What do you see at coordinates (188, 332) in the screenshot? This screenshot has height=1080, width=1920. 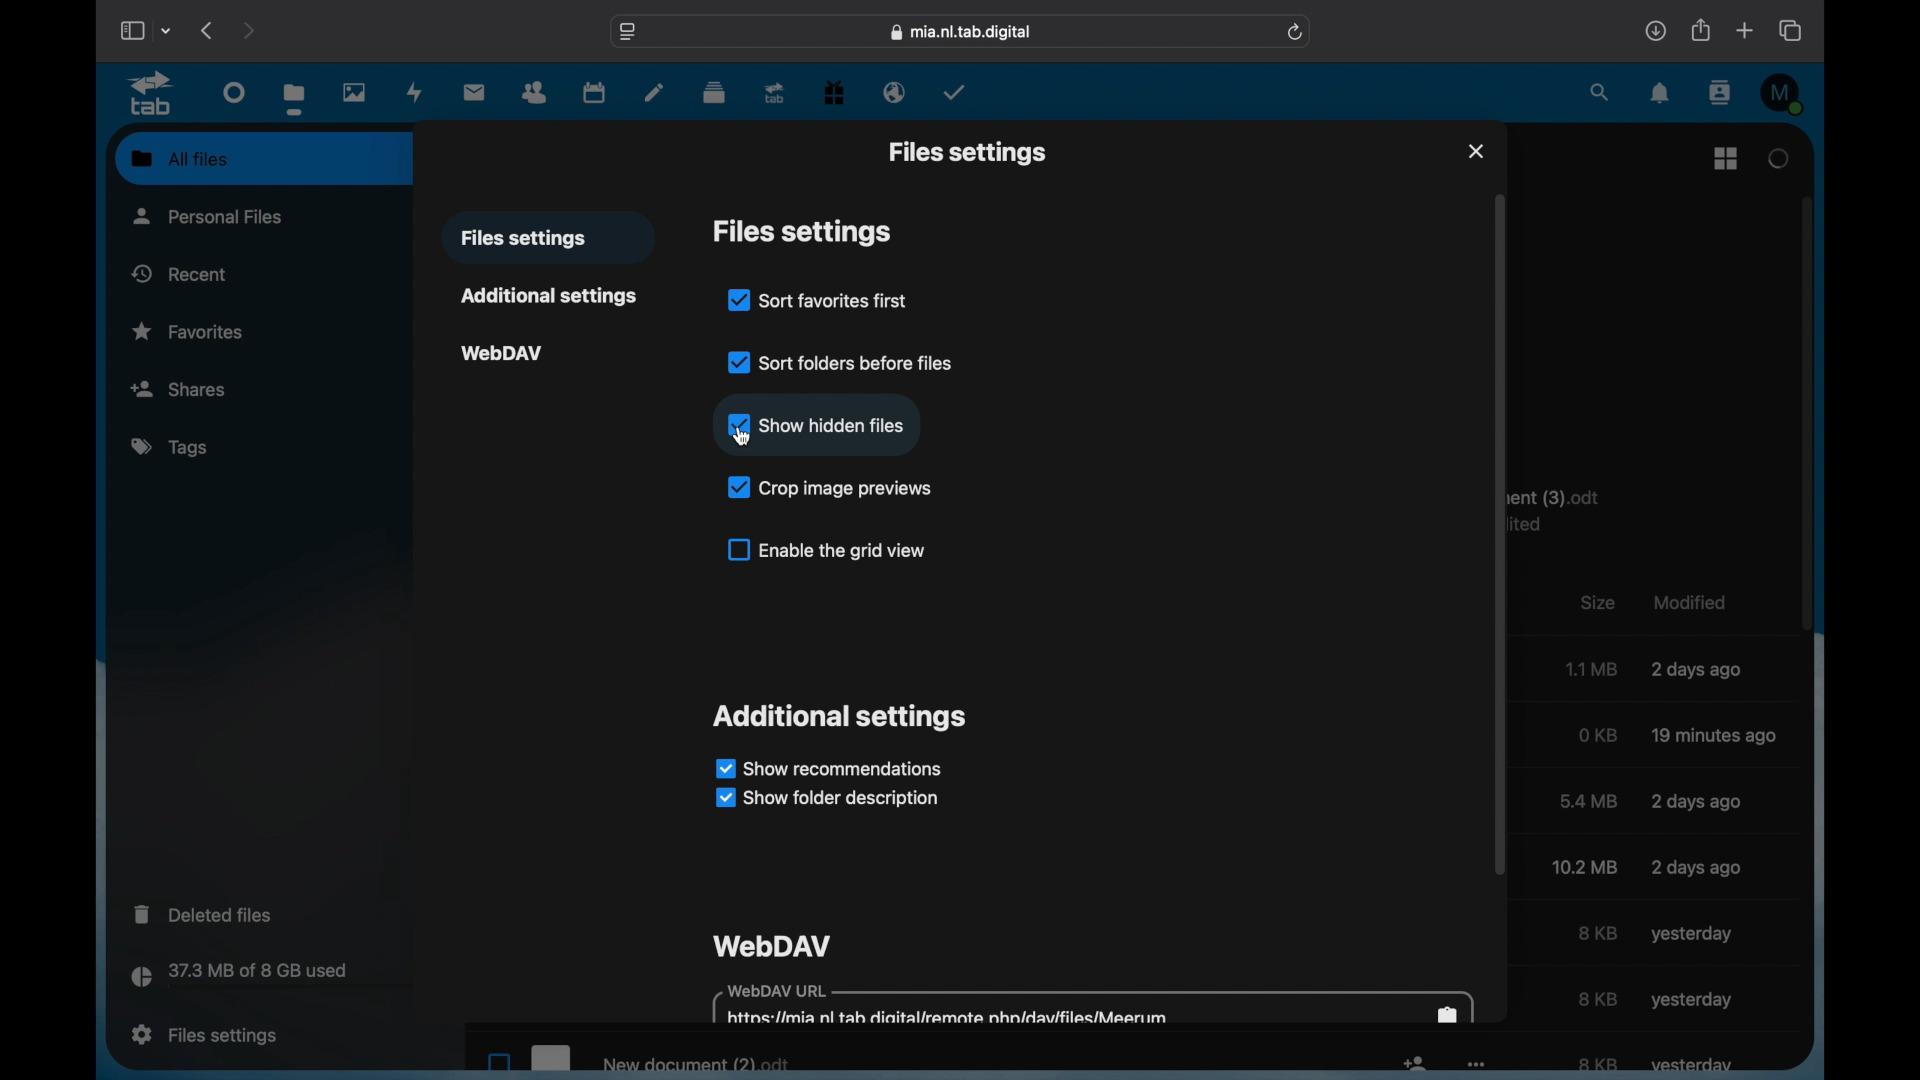 I see `favorites` at bounding box center [188, 332].